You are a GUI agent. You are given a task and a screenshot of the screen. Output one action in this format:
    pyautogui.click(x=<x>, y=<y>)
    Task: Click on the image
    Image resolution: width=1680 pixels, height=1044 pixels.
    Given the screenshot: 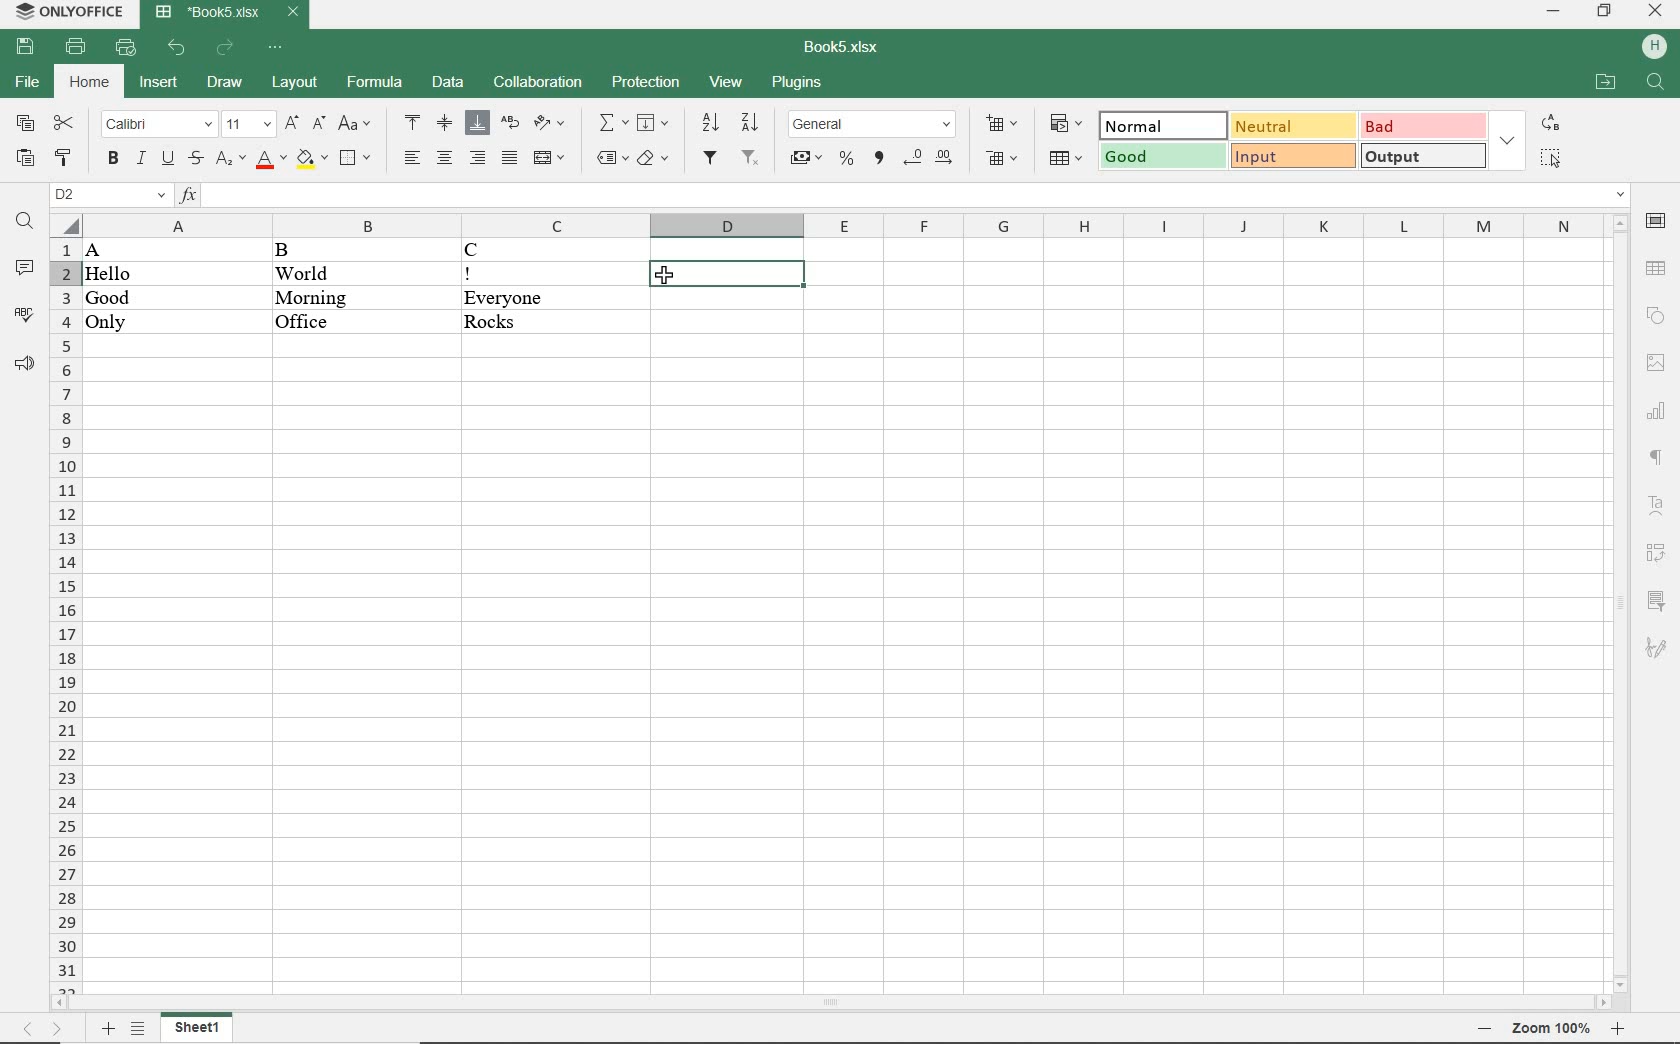 What is the action you would take?
    pyautogui.click(x=1655, y=362)
    